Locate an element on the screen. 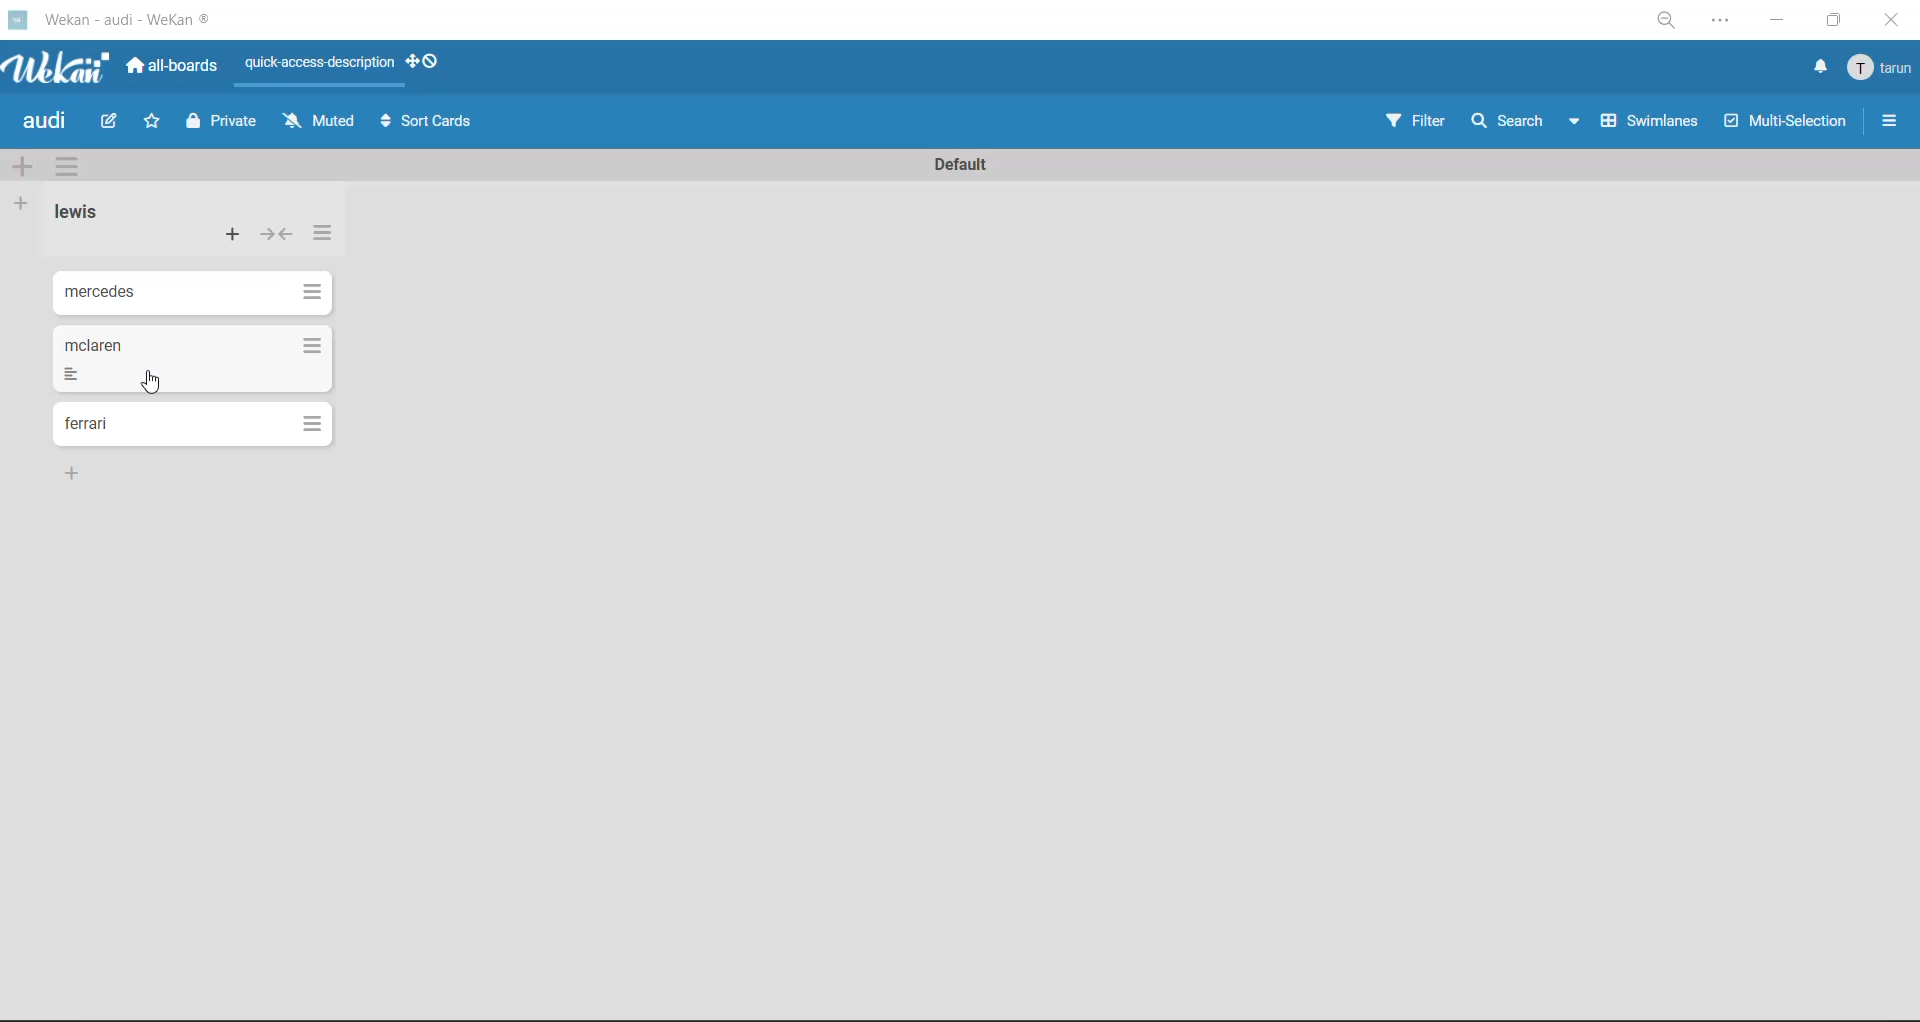 The image size is (1920, 1022). cards is located at coordinates (192, 425).